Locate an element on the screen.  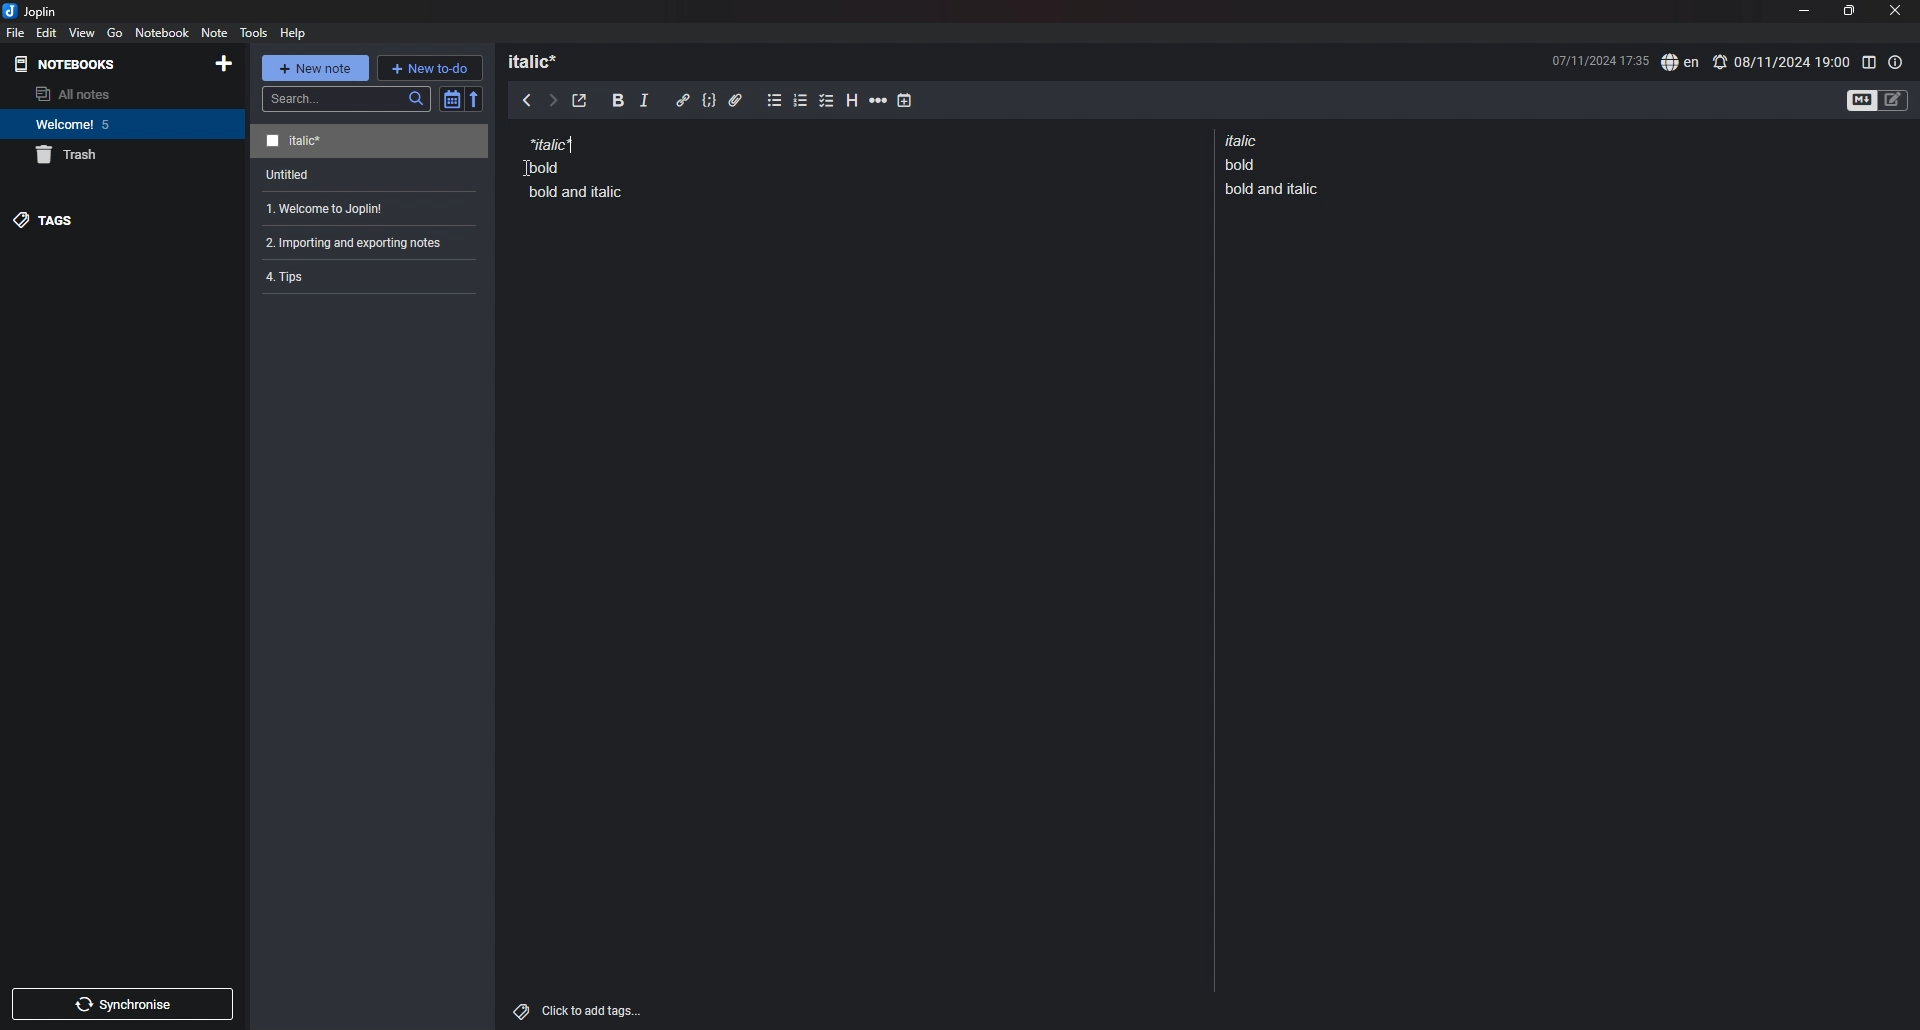
search bar is located at coordinates (347, 99).